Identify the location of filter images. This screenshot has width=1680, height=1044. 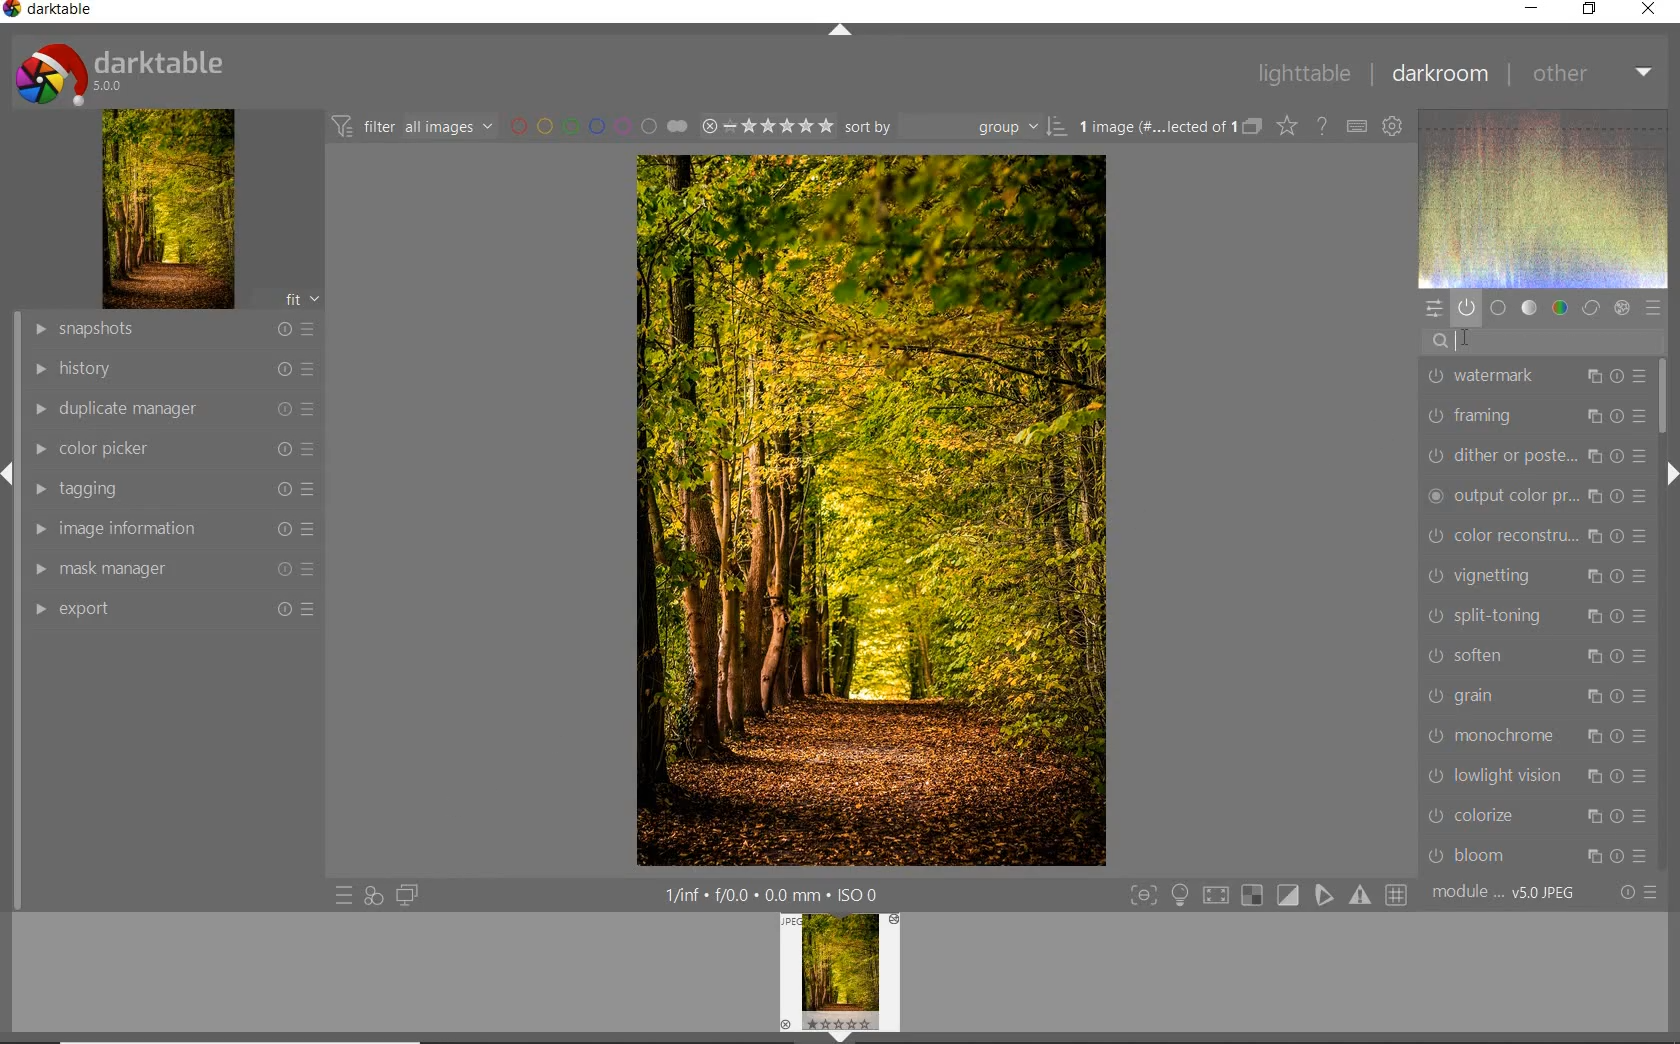
(411, 128).